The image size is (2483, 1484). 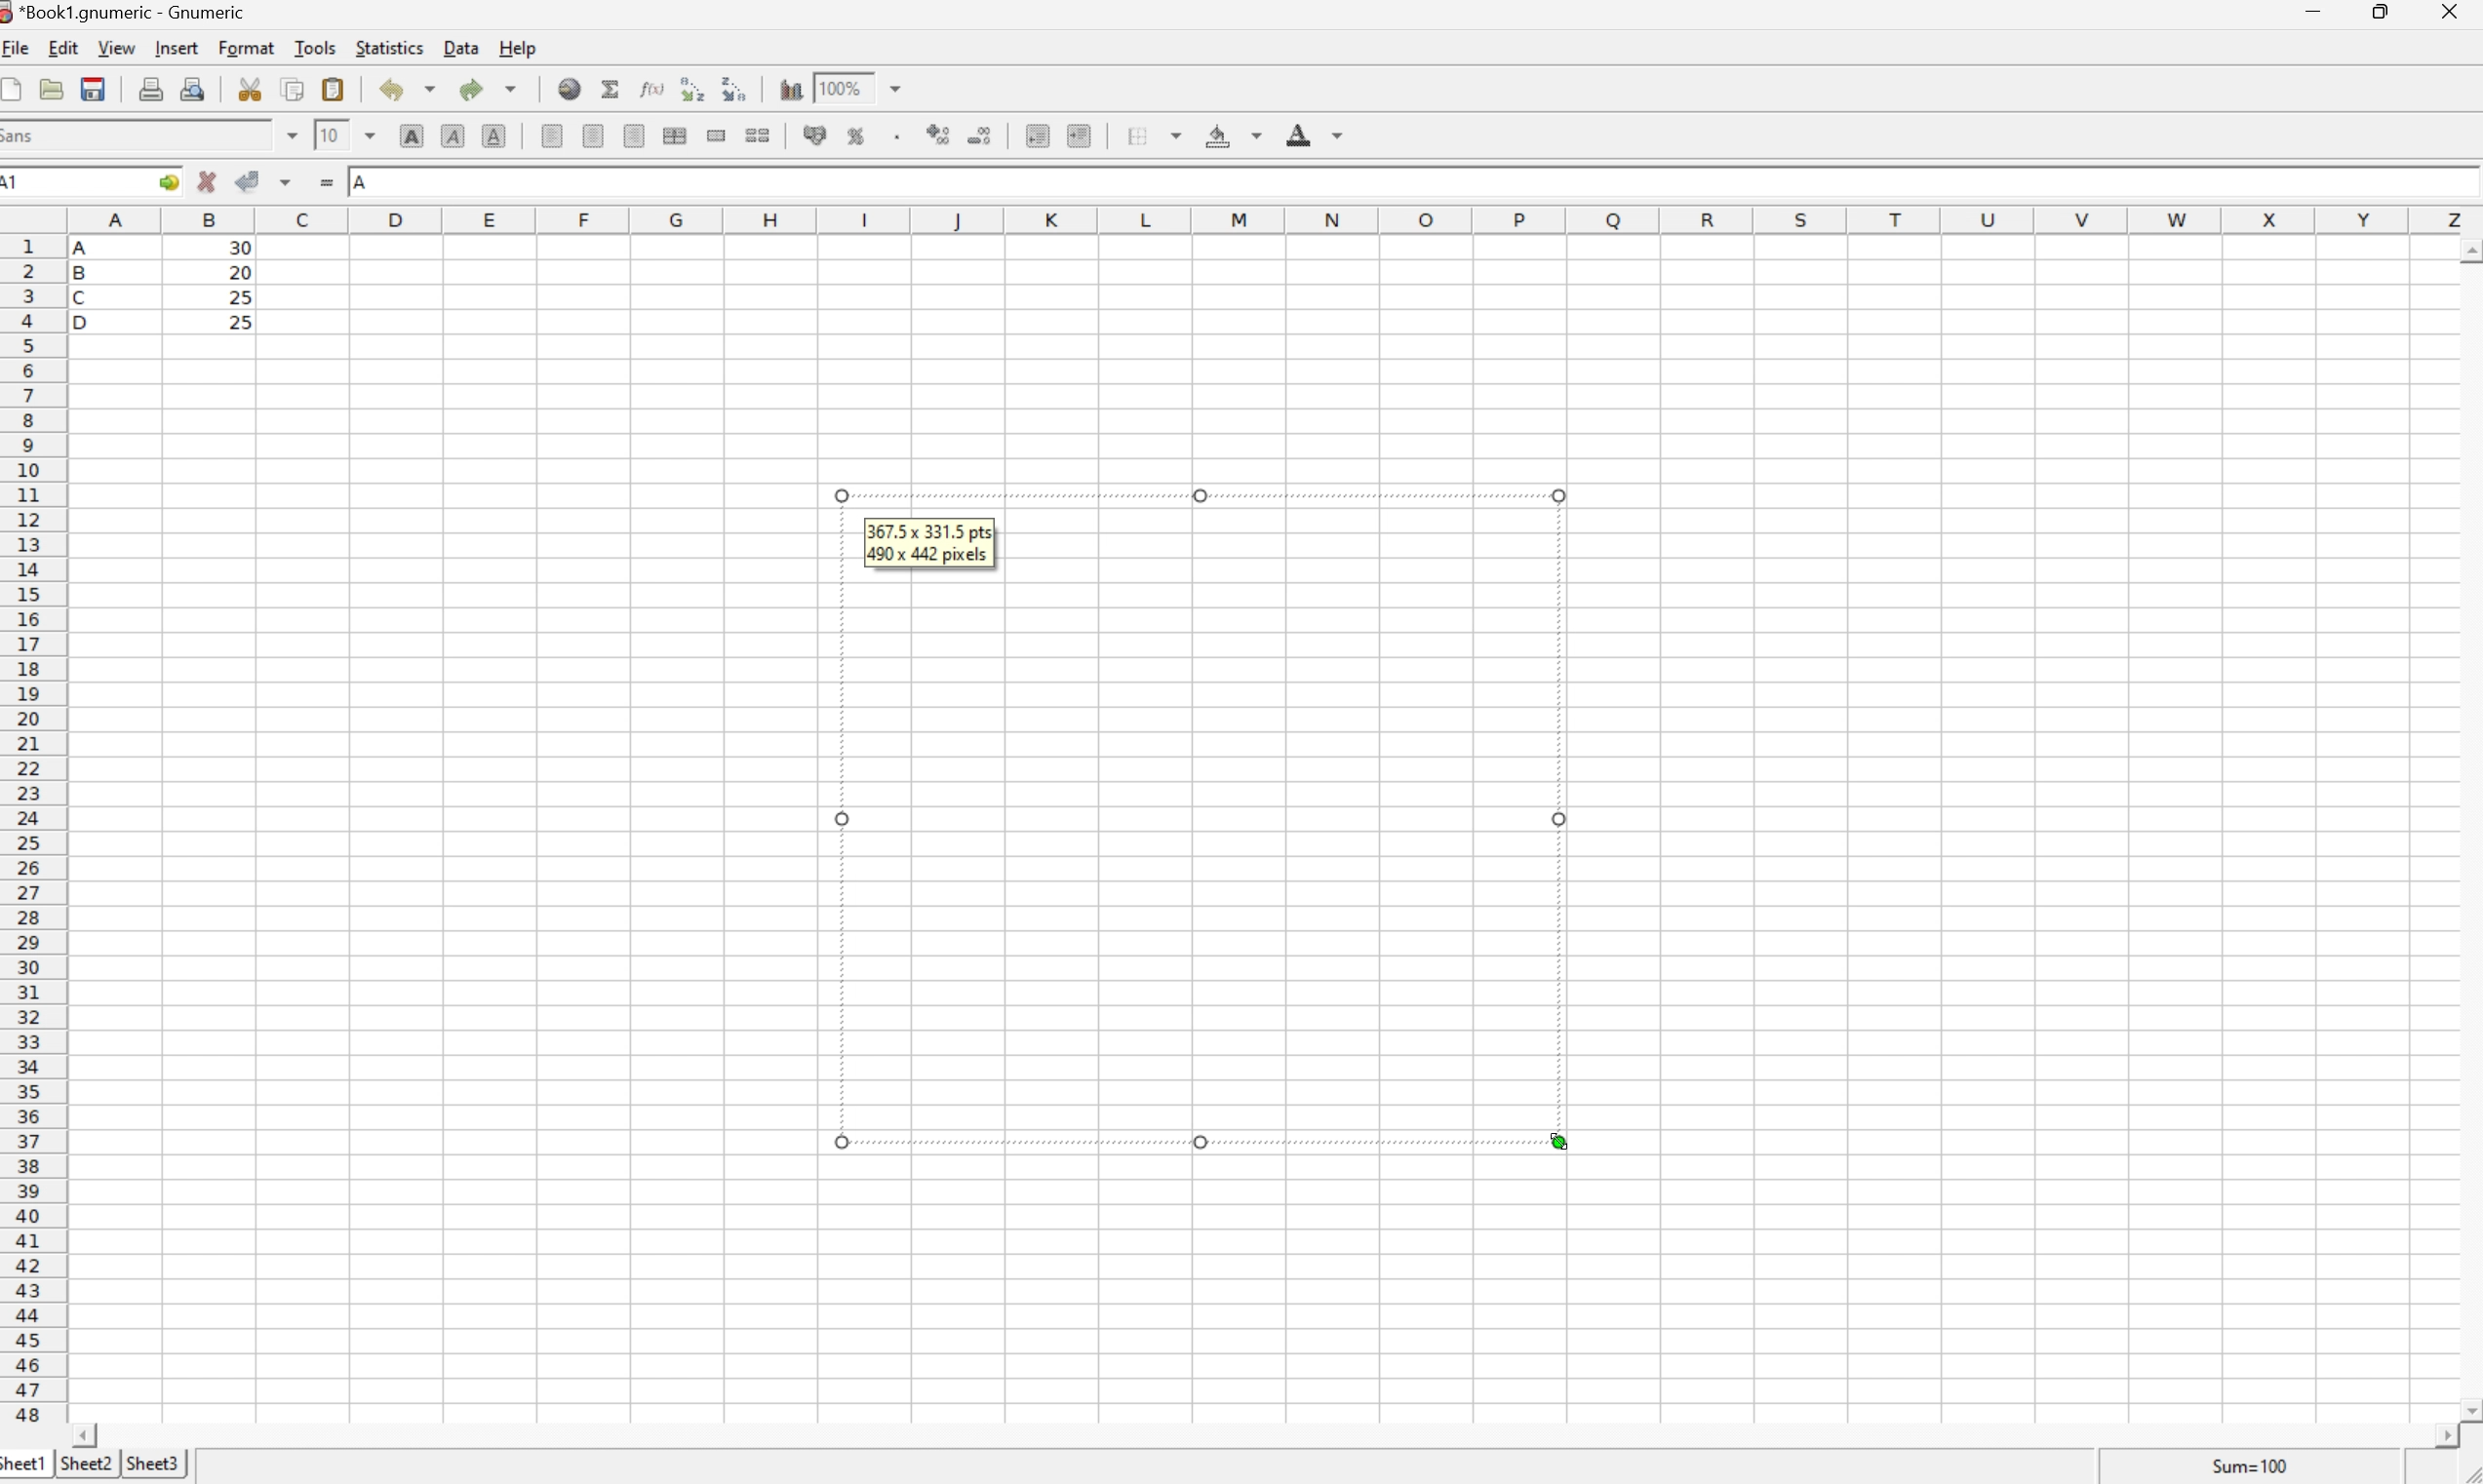 What do you see at coordinates (453, 134) in the screenshot?
I see `Italic` at bounding box center [453, 134].